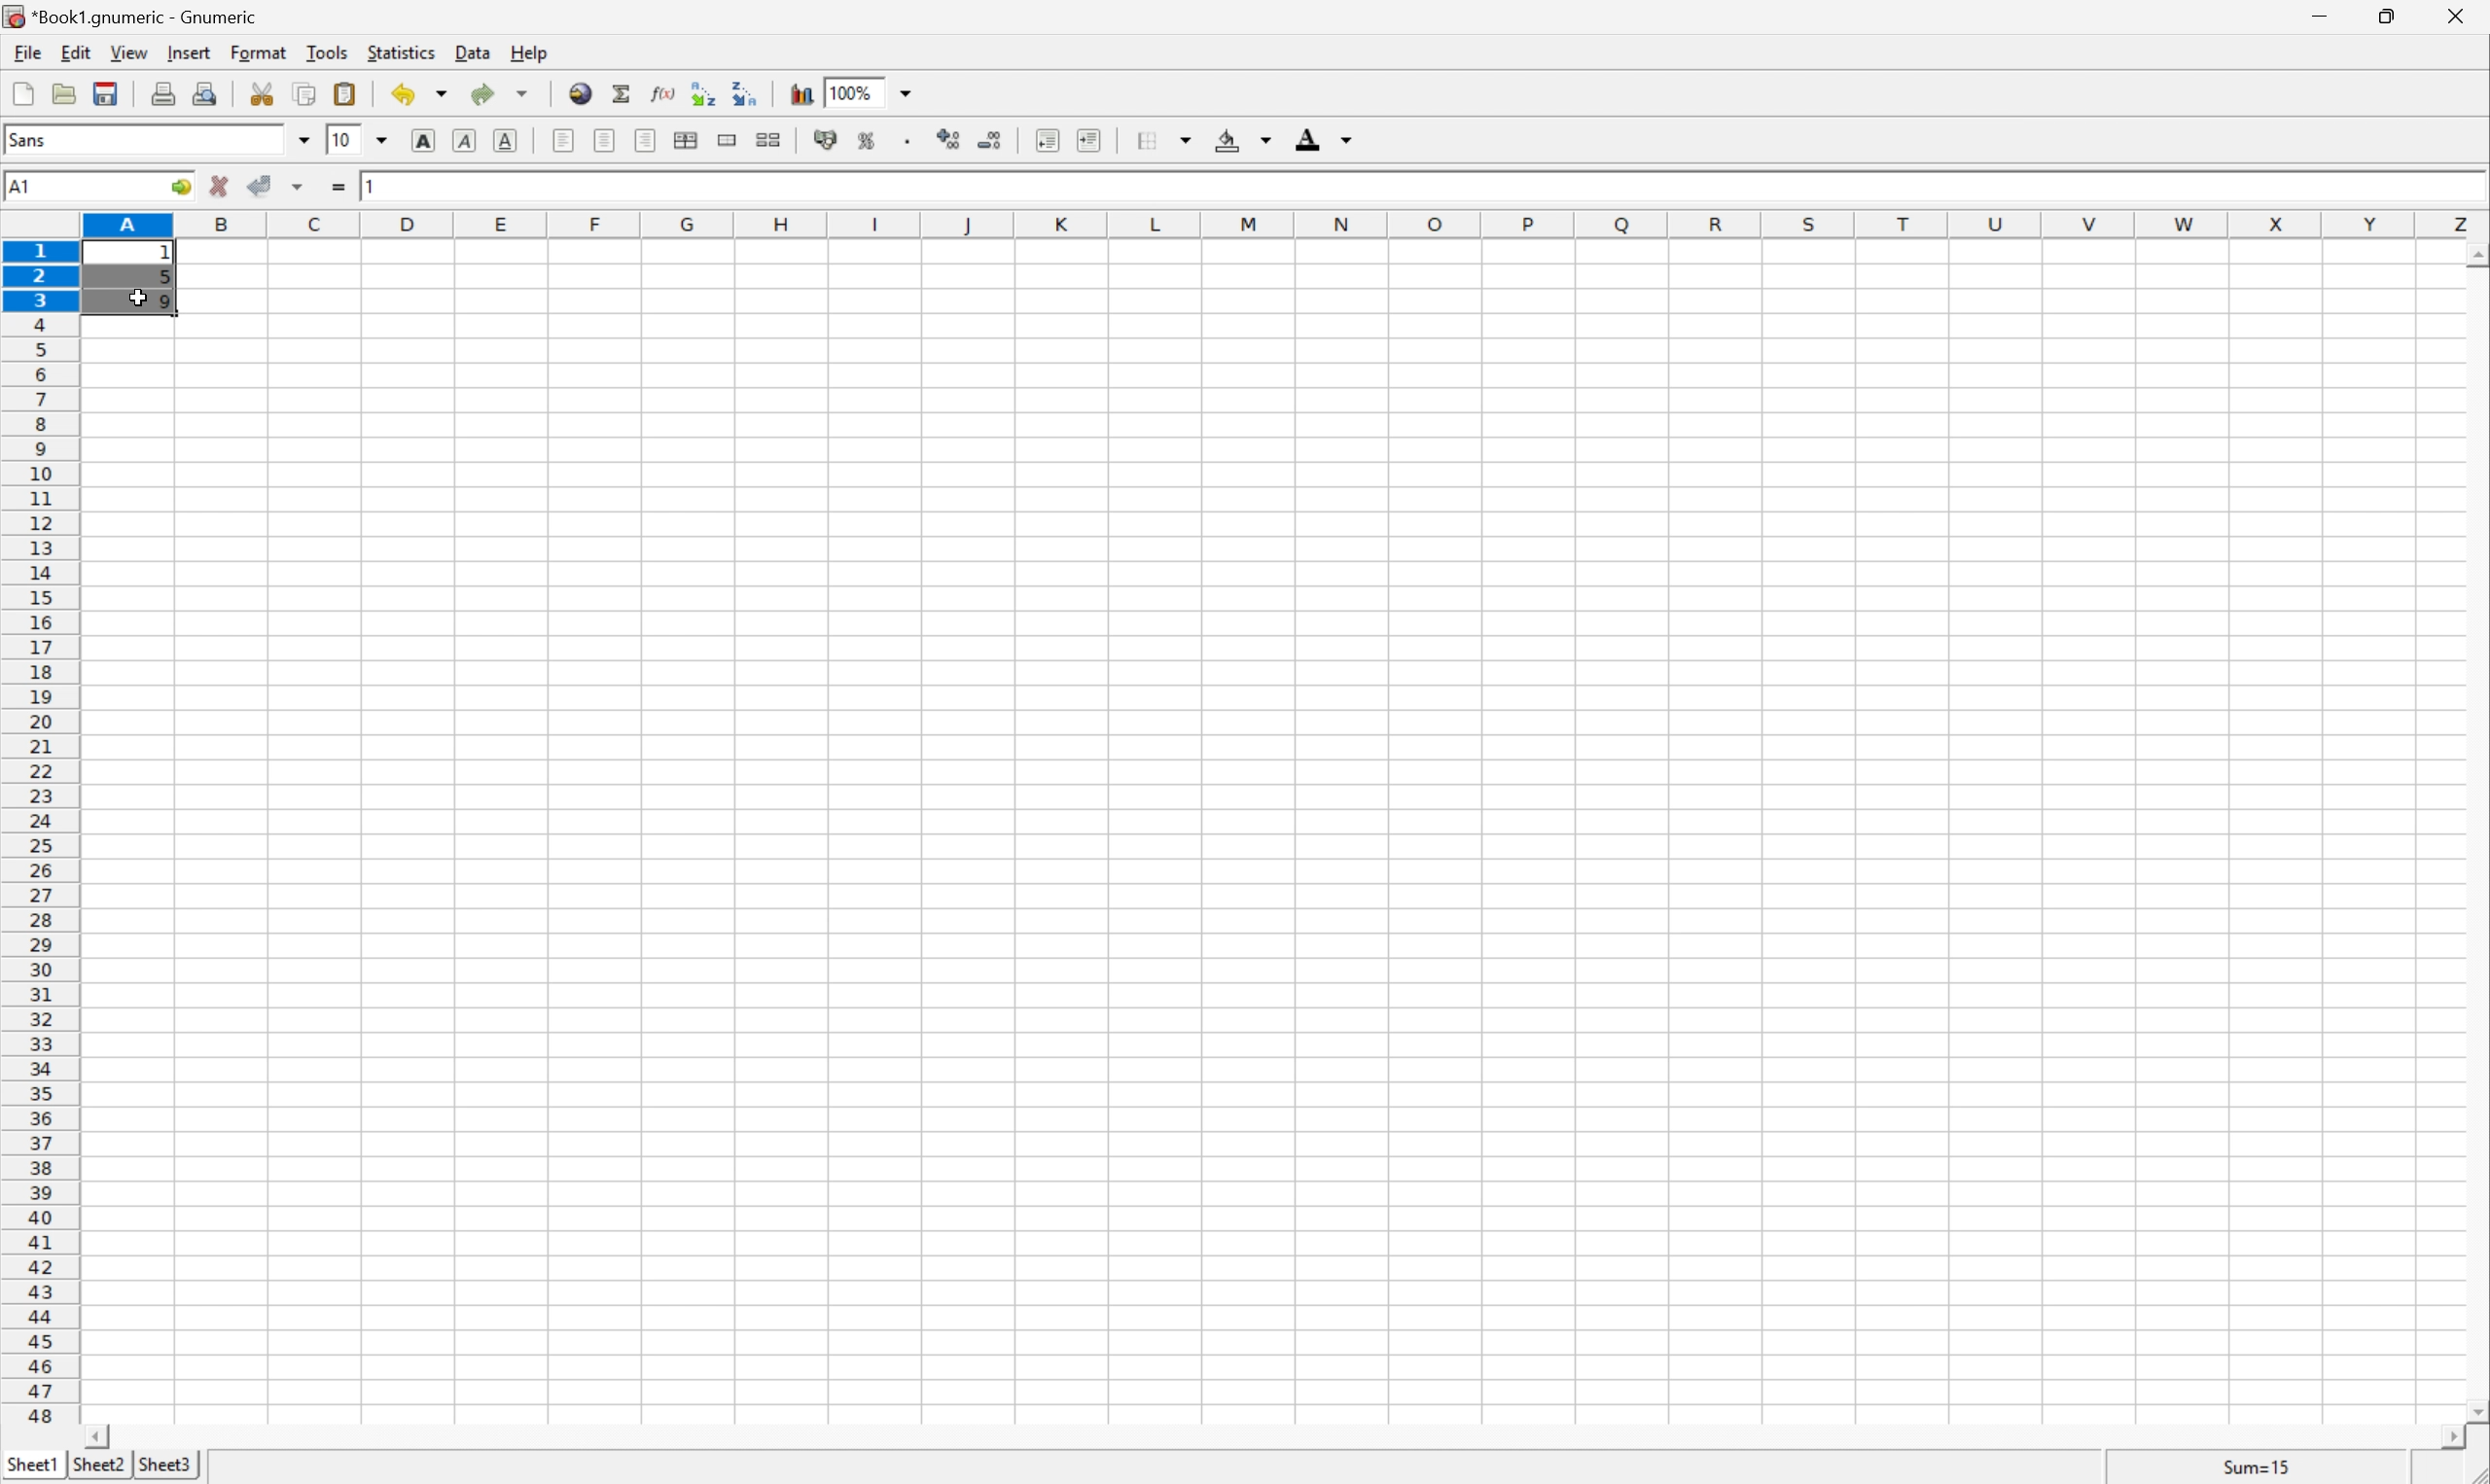 This screenshot has height=1484, width=2490. What do you see at coordinates (648, 139) in the screenshot?
I see `align right` at bounding box center [648, 139].